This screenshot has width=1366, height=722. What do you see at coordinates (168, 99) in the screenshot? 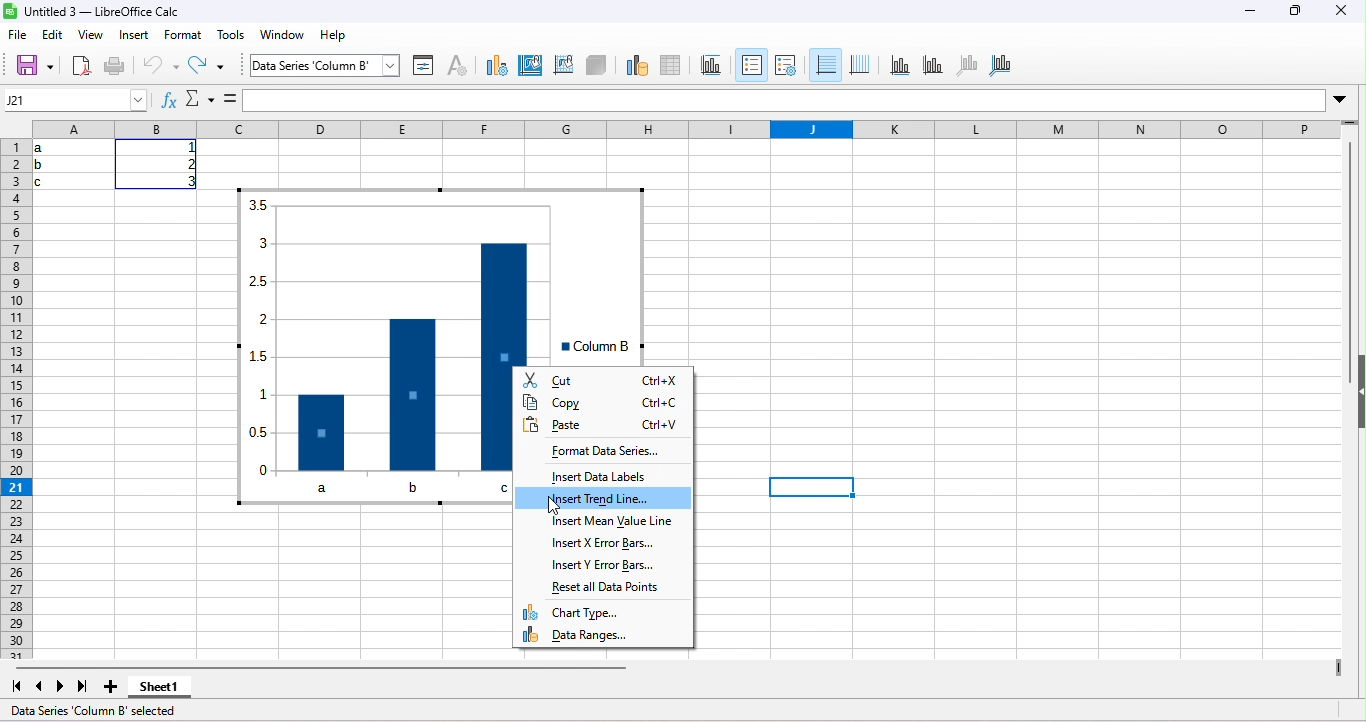
I see `functions wizerd` at bounding box center [168, 99].